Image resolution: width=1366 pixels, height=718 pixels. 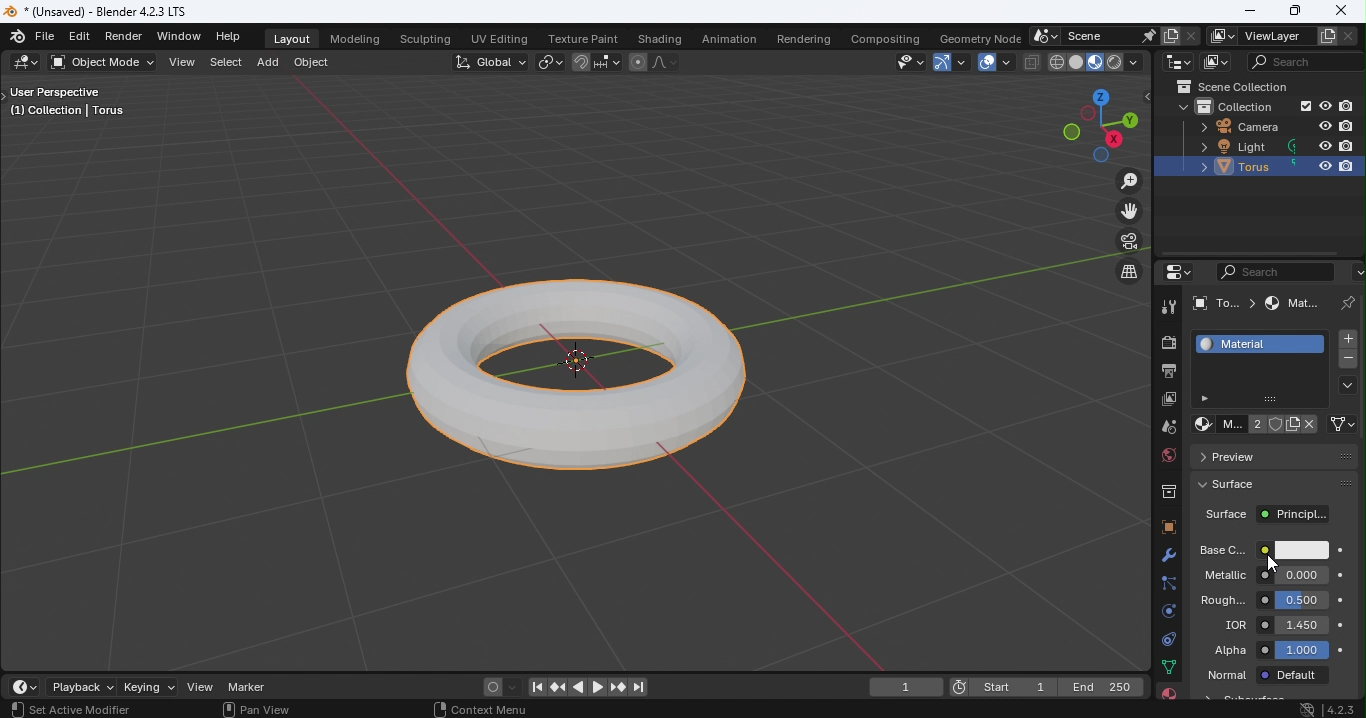 I want to click on Display filter, so click(x=1274, y=272).